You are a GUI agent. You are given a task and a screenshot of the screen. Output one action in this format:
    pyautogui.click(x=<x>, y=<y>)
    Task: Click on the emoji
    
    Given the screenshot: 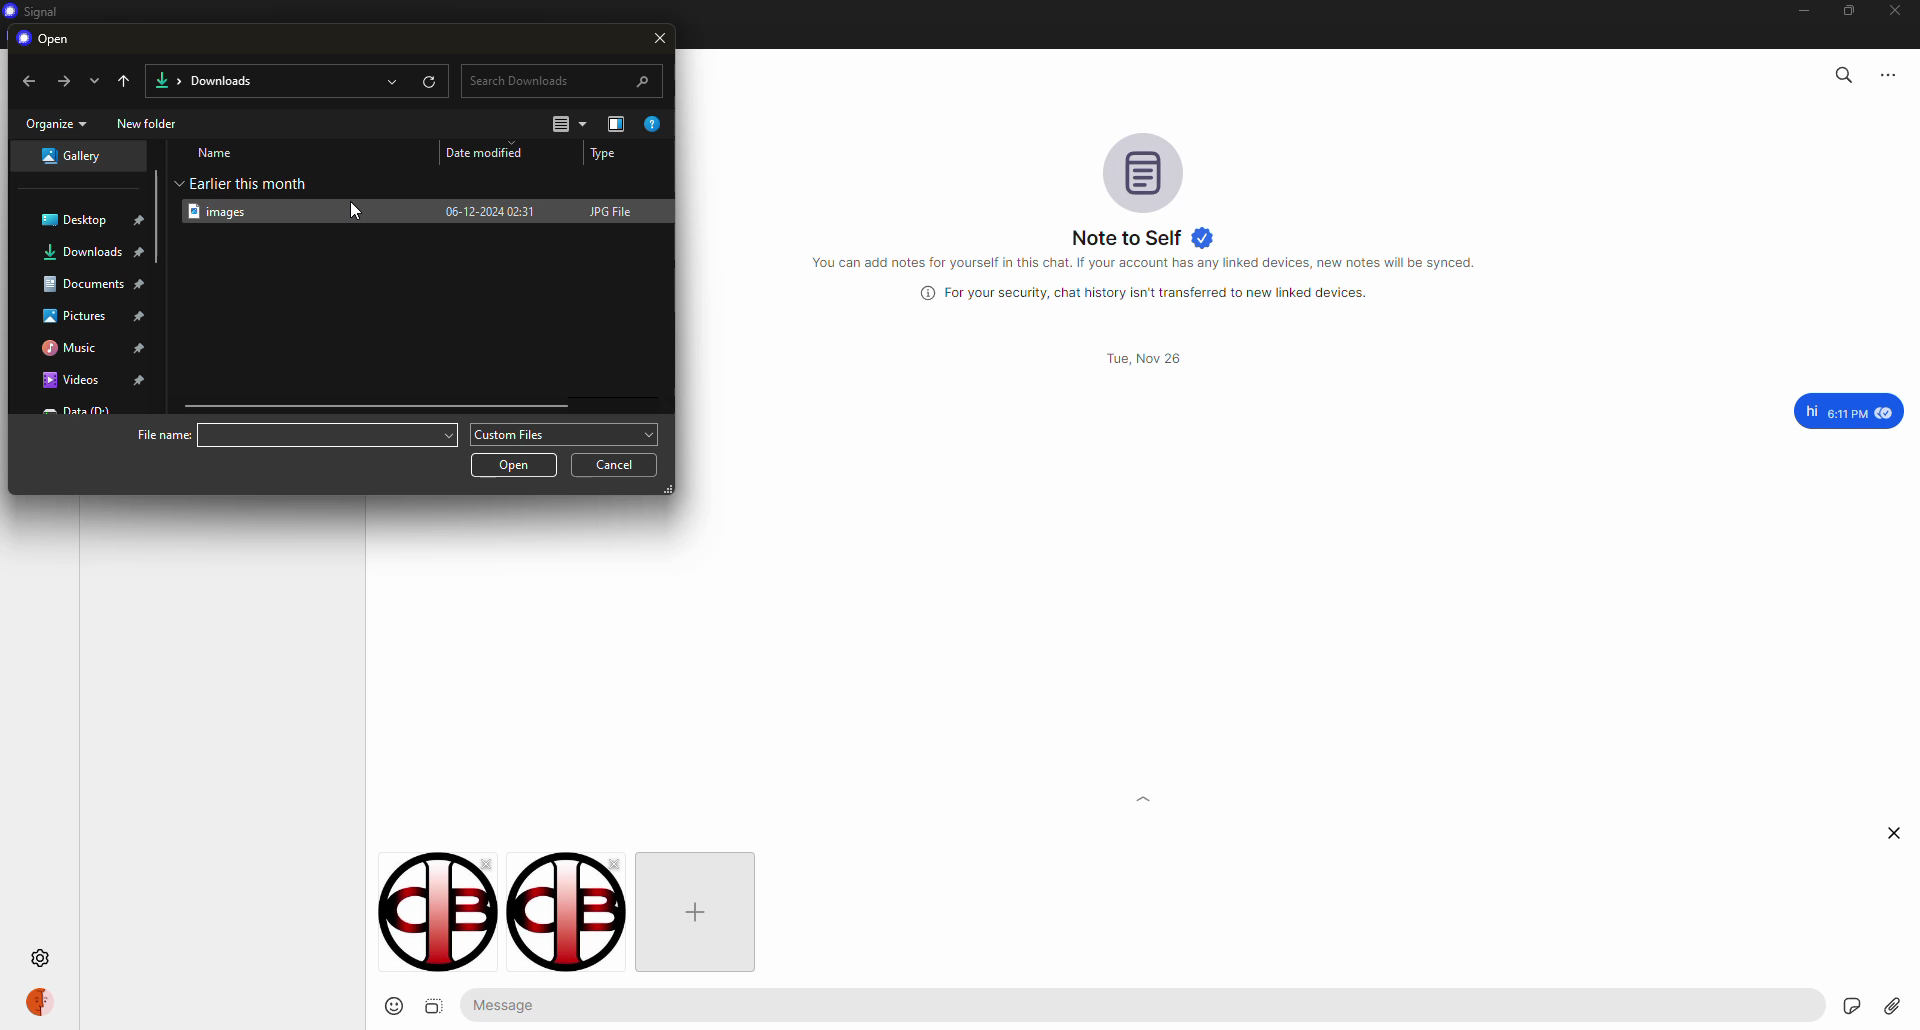 What is the action you would take?
    pyautogui.click(x=385, y=1006)
    